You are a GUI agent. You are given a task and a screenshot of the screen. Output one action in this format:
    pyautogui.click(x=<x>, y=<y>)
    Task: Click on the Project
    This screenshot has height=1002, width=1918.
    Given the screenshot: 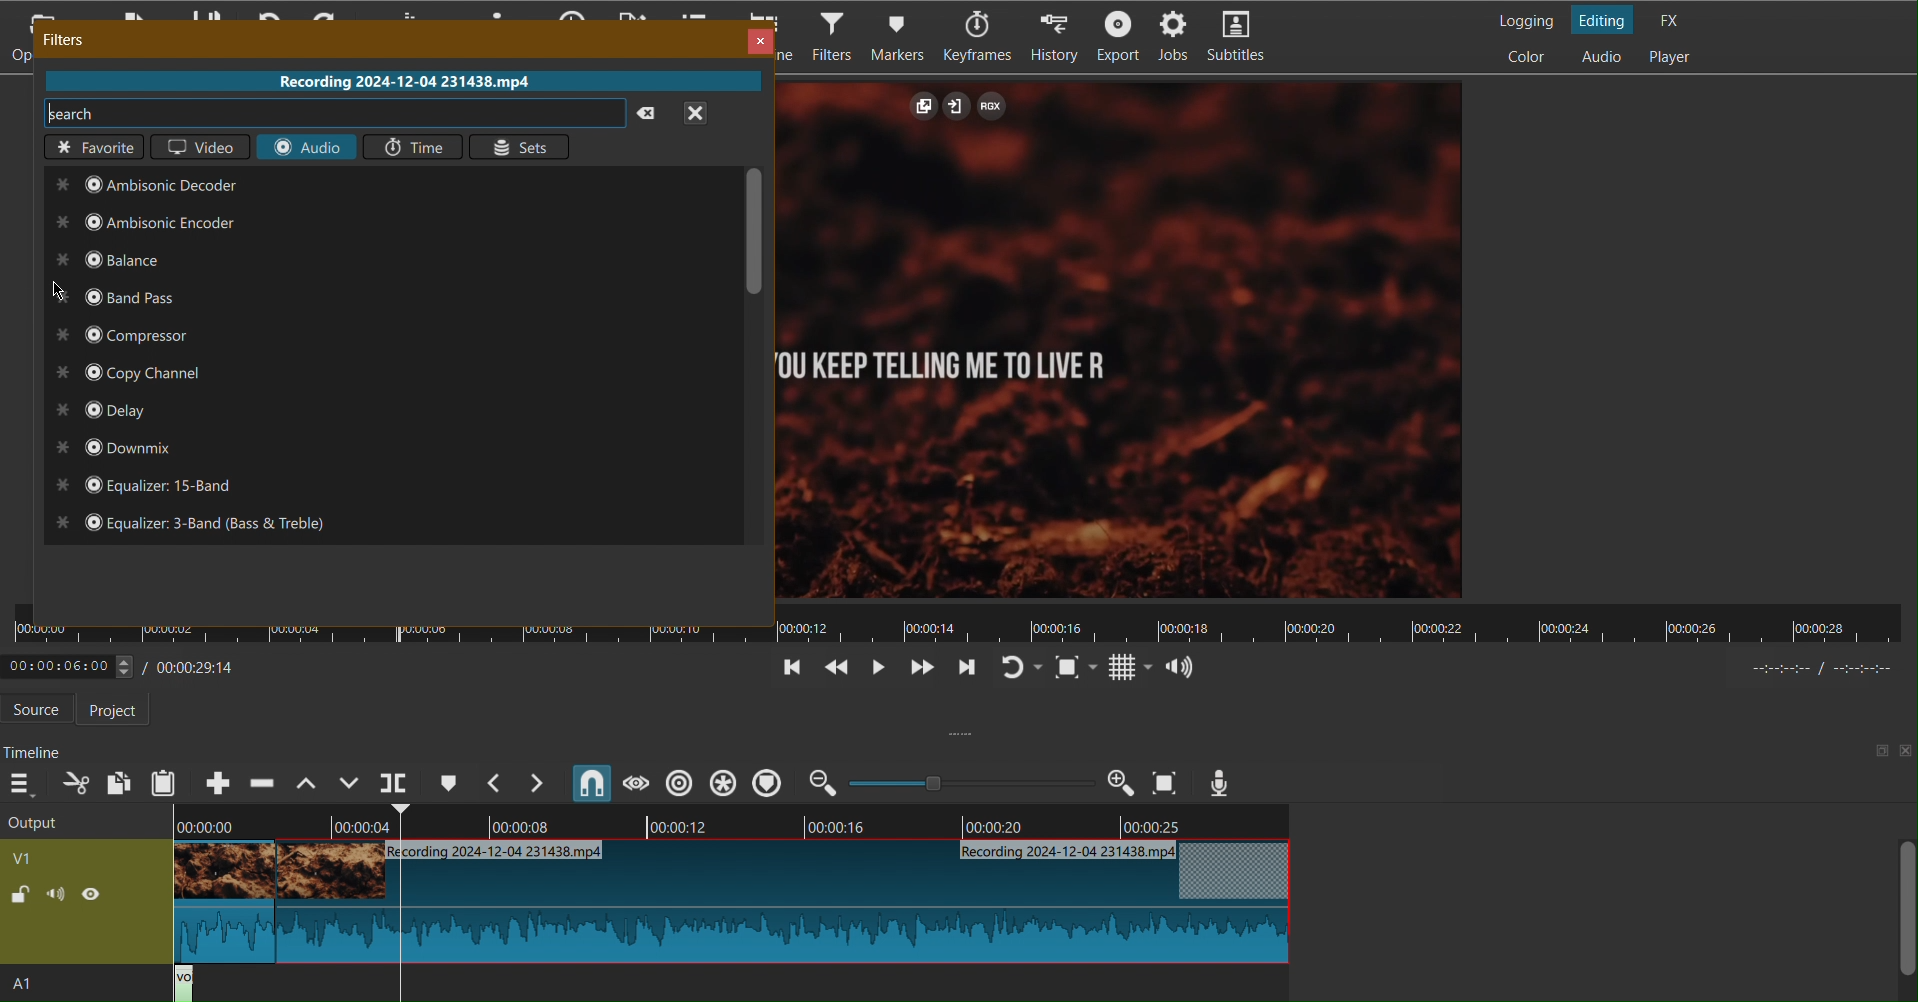 What is the action you would take?
    pyautogui.click(x=121, y=710)
    